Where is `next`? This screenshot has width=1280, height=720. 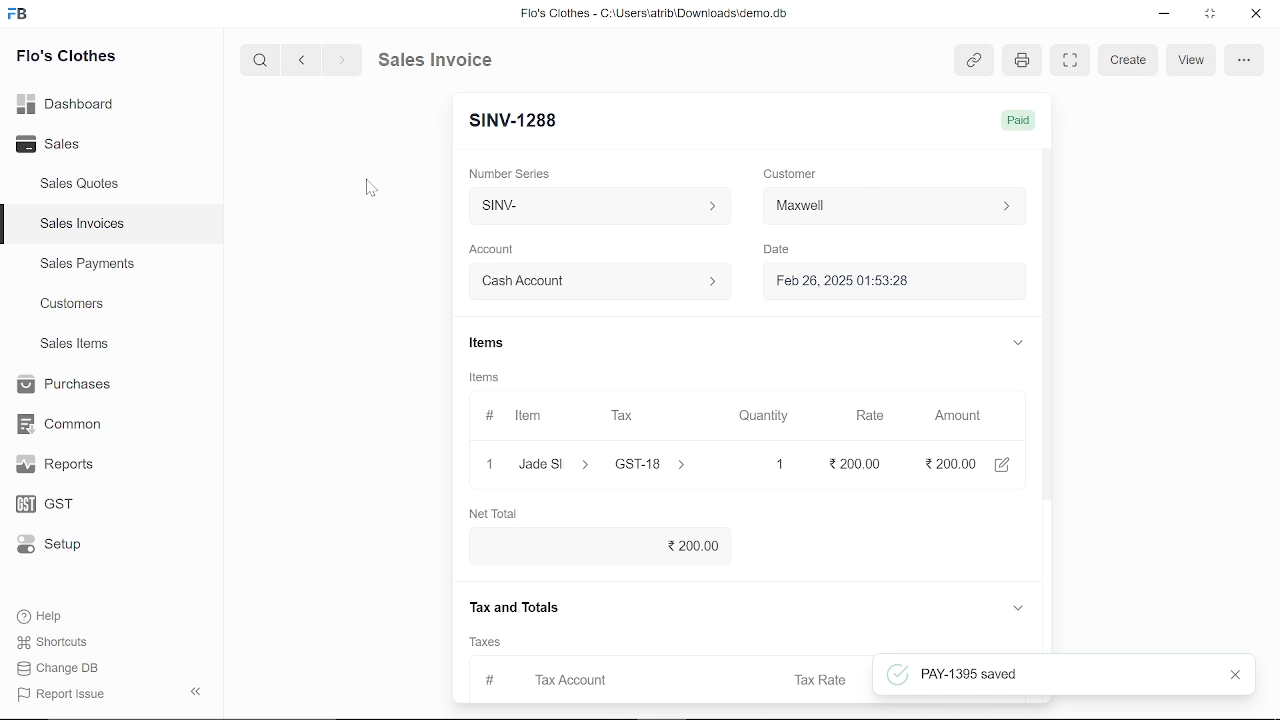 next is located at coordinates (342, 60).